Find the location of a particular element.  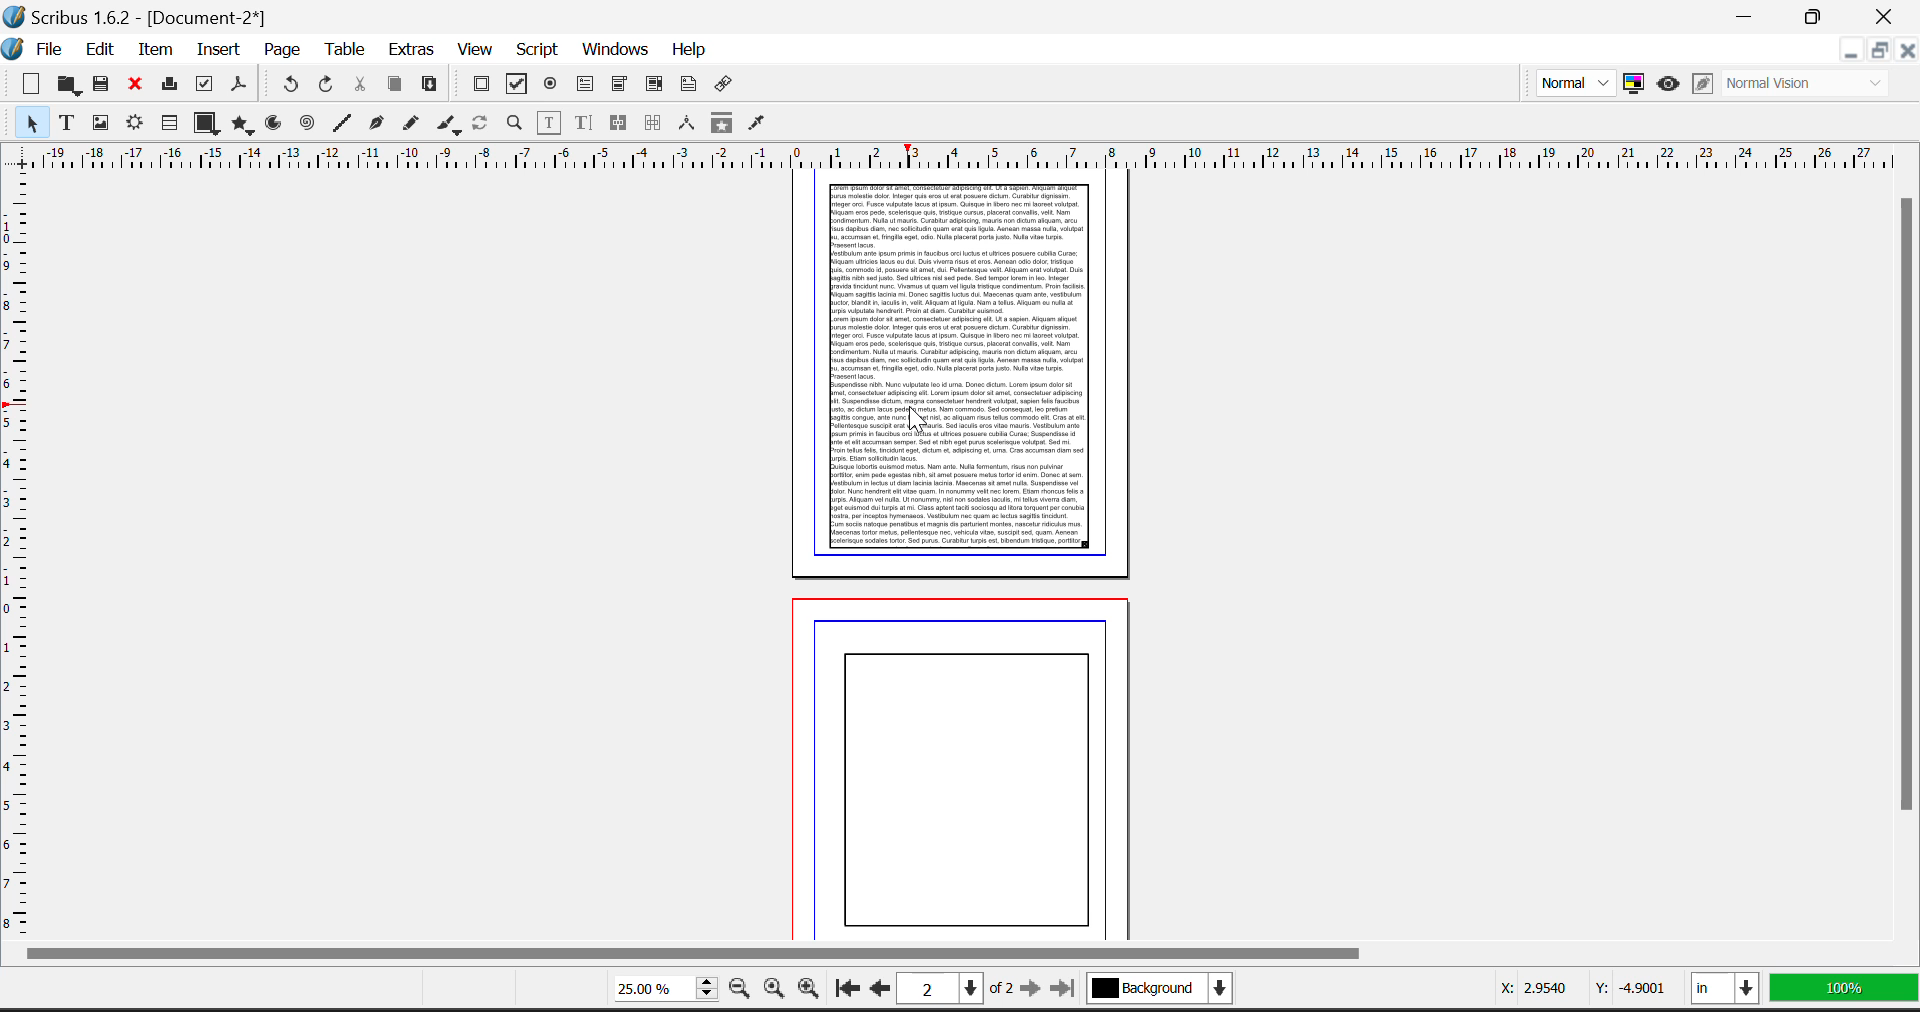

Zoom Settings is located at coordinates (779, 990).